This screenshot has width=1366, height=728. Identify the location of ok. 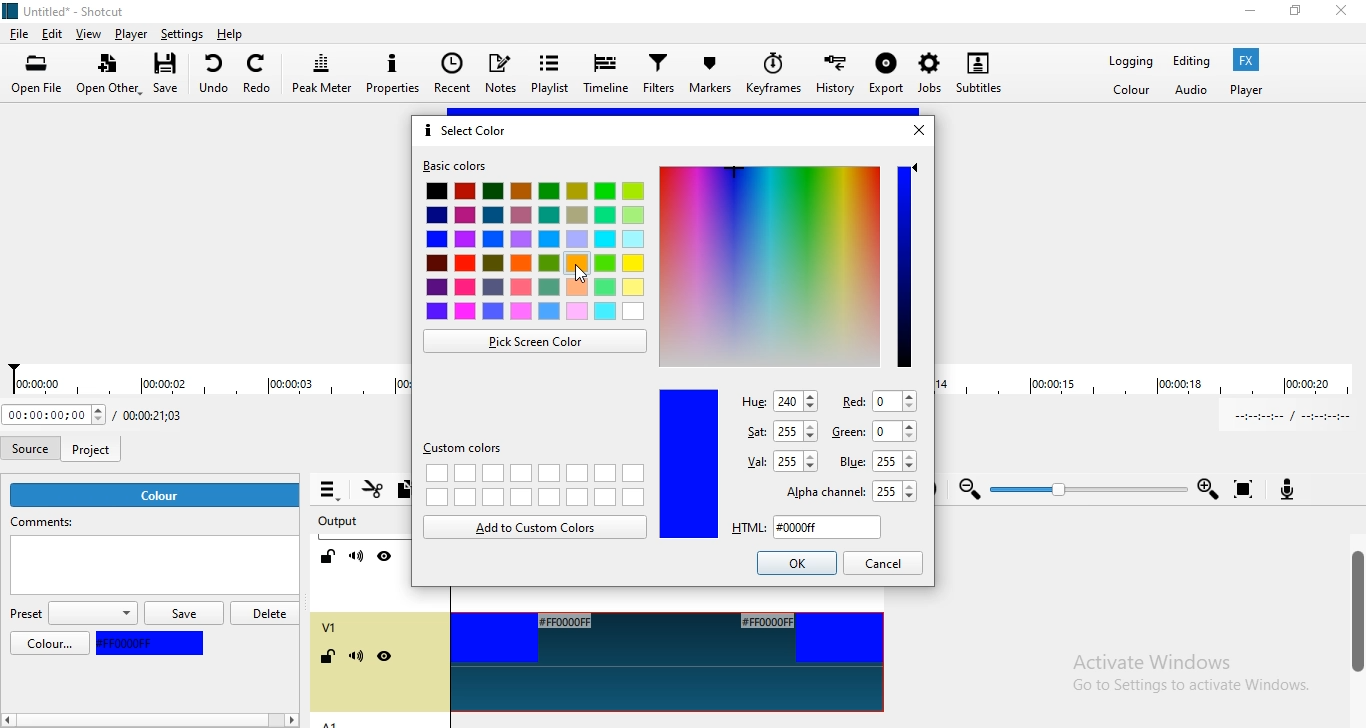
(796, 563).